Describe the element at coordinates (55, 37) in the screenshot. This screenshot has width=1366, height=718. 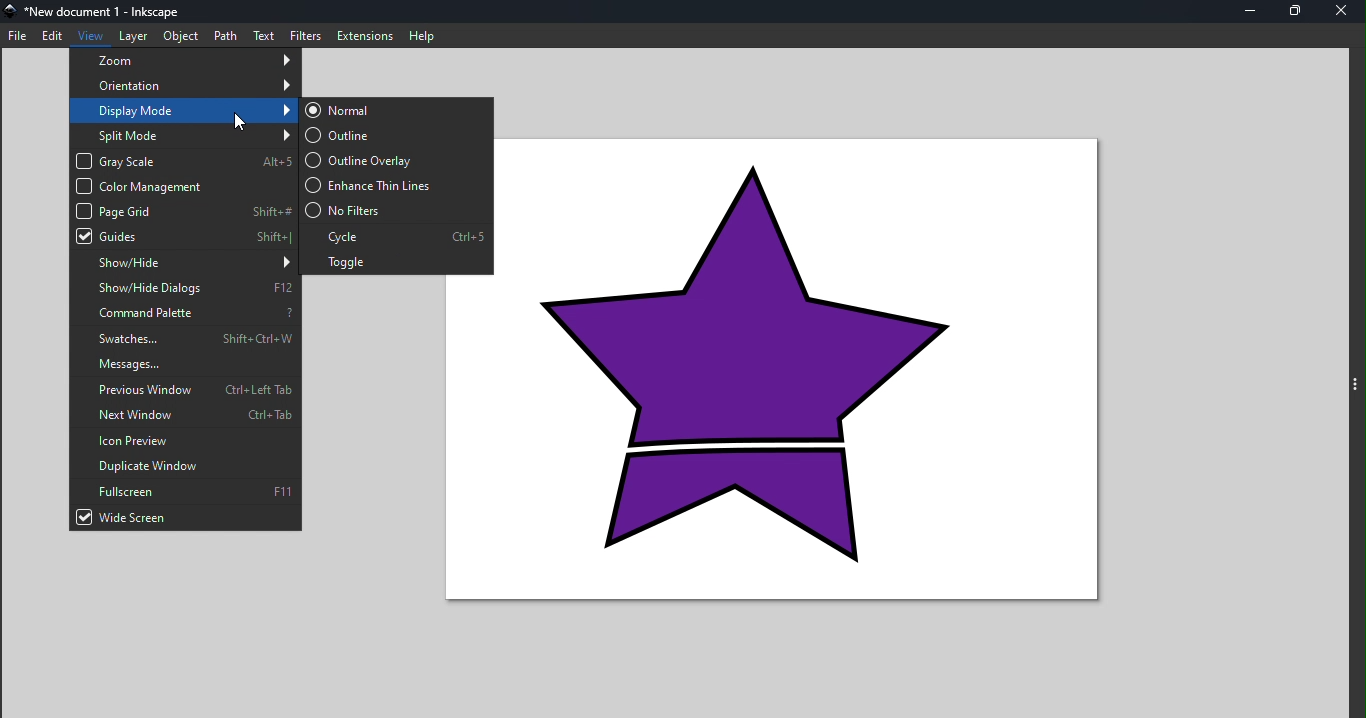
I see `Edit` at that location.